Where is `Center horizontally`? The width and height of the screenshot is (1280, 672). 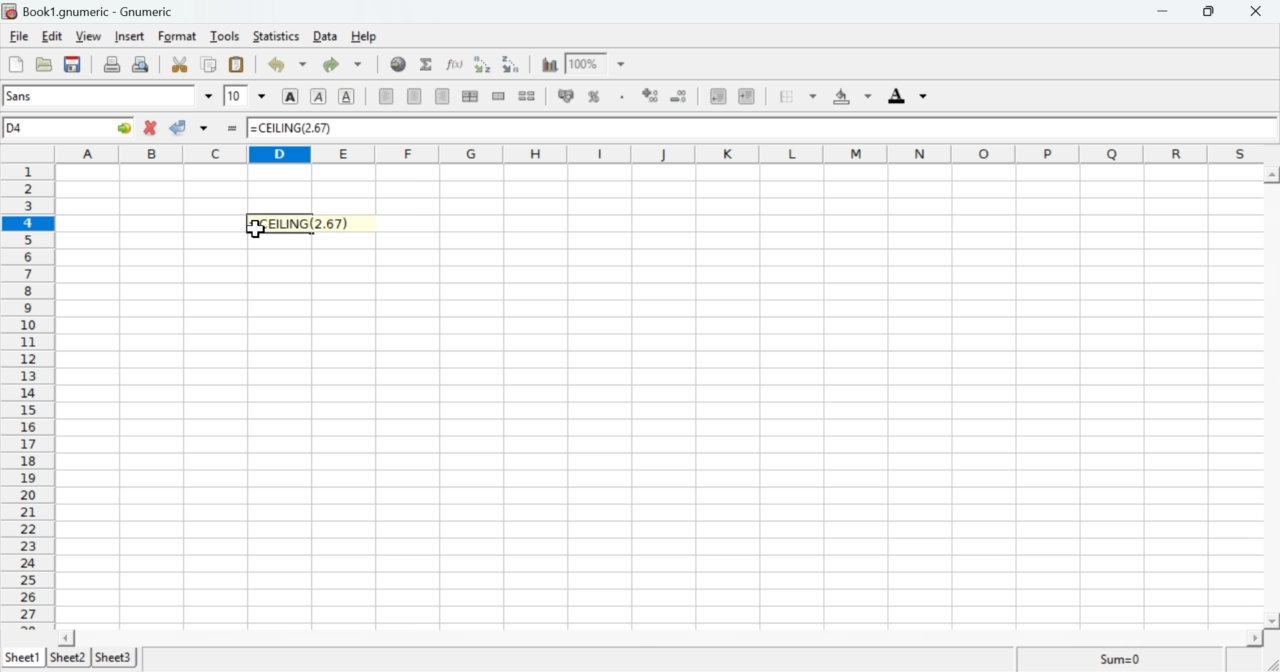
Center horizontally is located at coordinates (442, 96).